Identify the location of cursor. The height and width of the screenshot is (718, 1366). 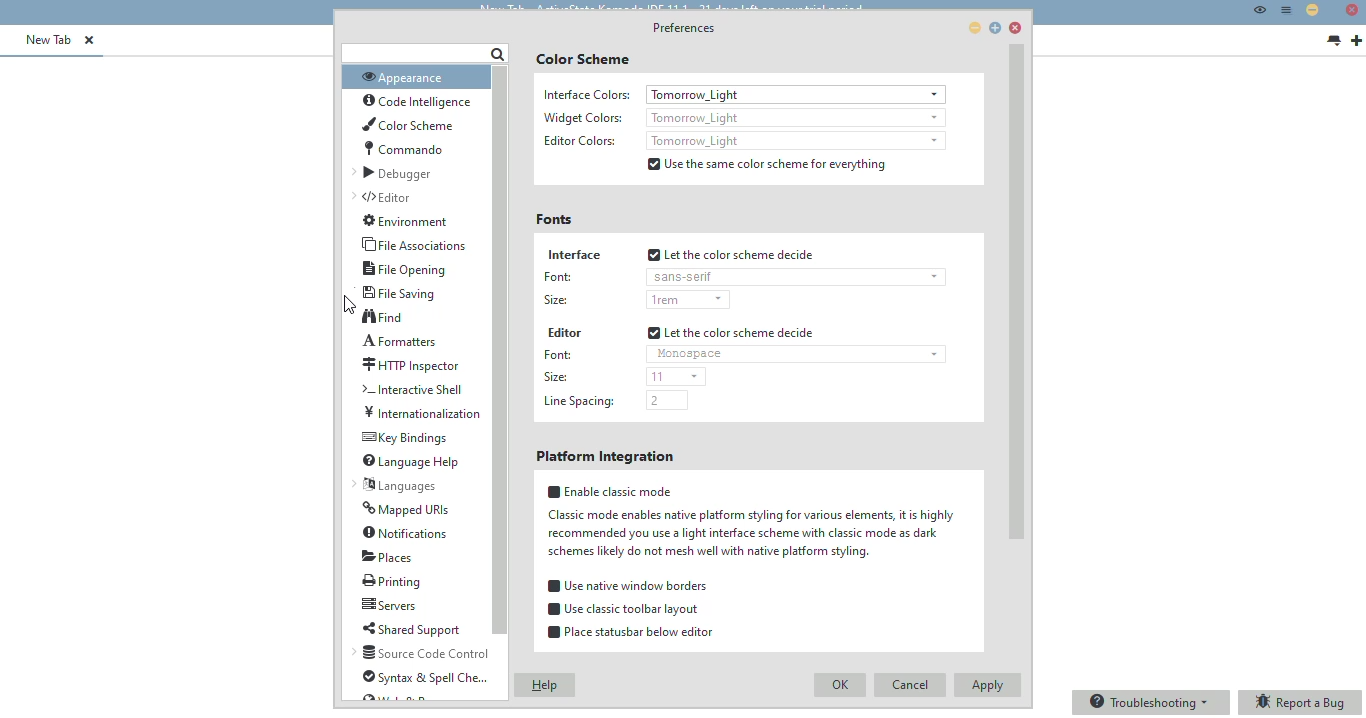
(347, 304).